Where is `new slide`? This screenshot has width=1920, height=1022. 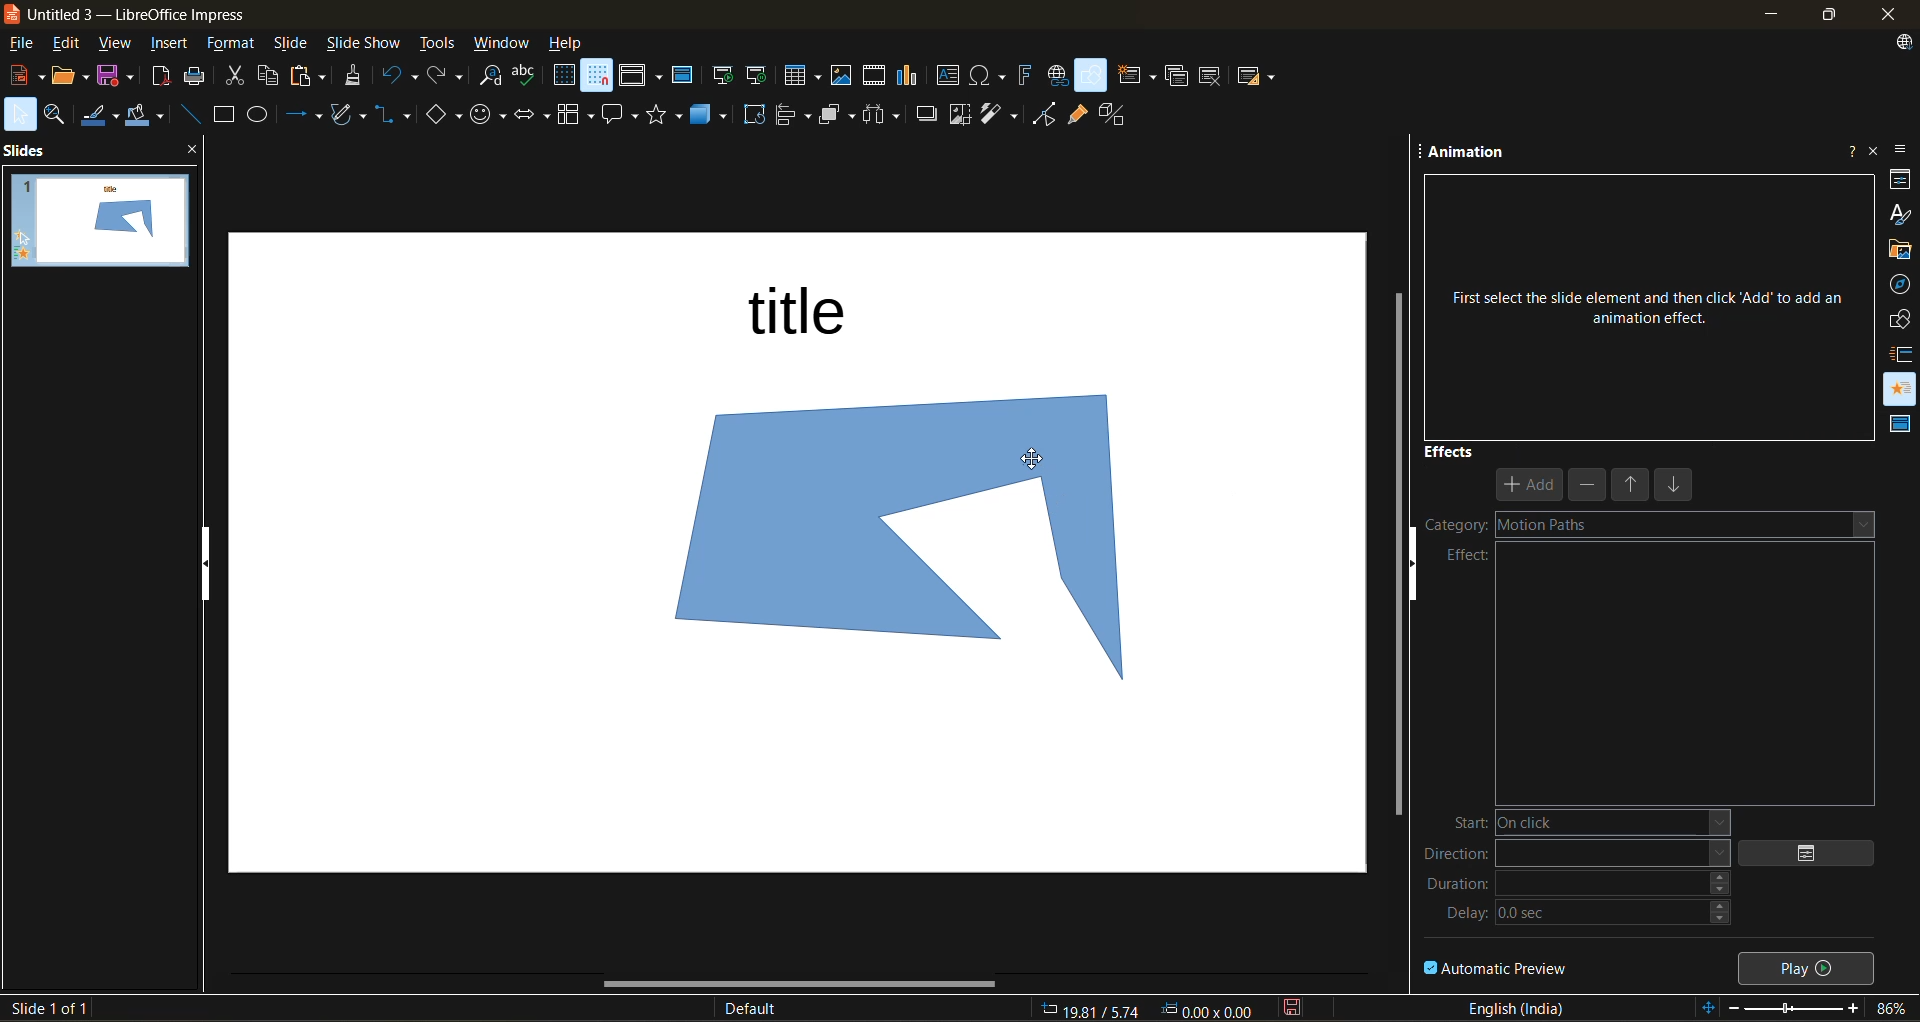 new slide is located at coordinates (1134, 75).